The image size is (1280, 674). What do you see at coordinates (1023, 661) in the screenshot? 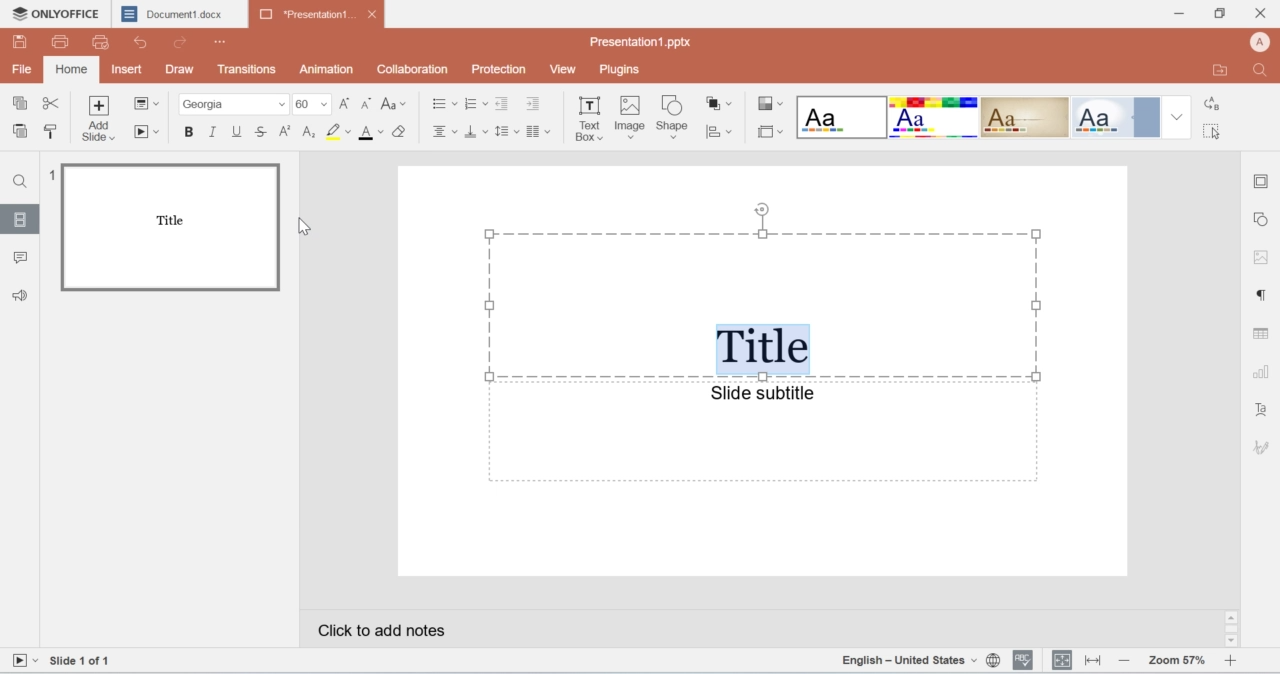
I see `spell check` at bounding box center [1023, 661].